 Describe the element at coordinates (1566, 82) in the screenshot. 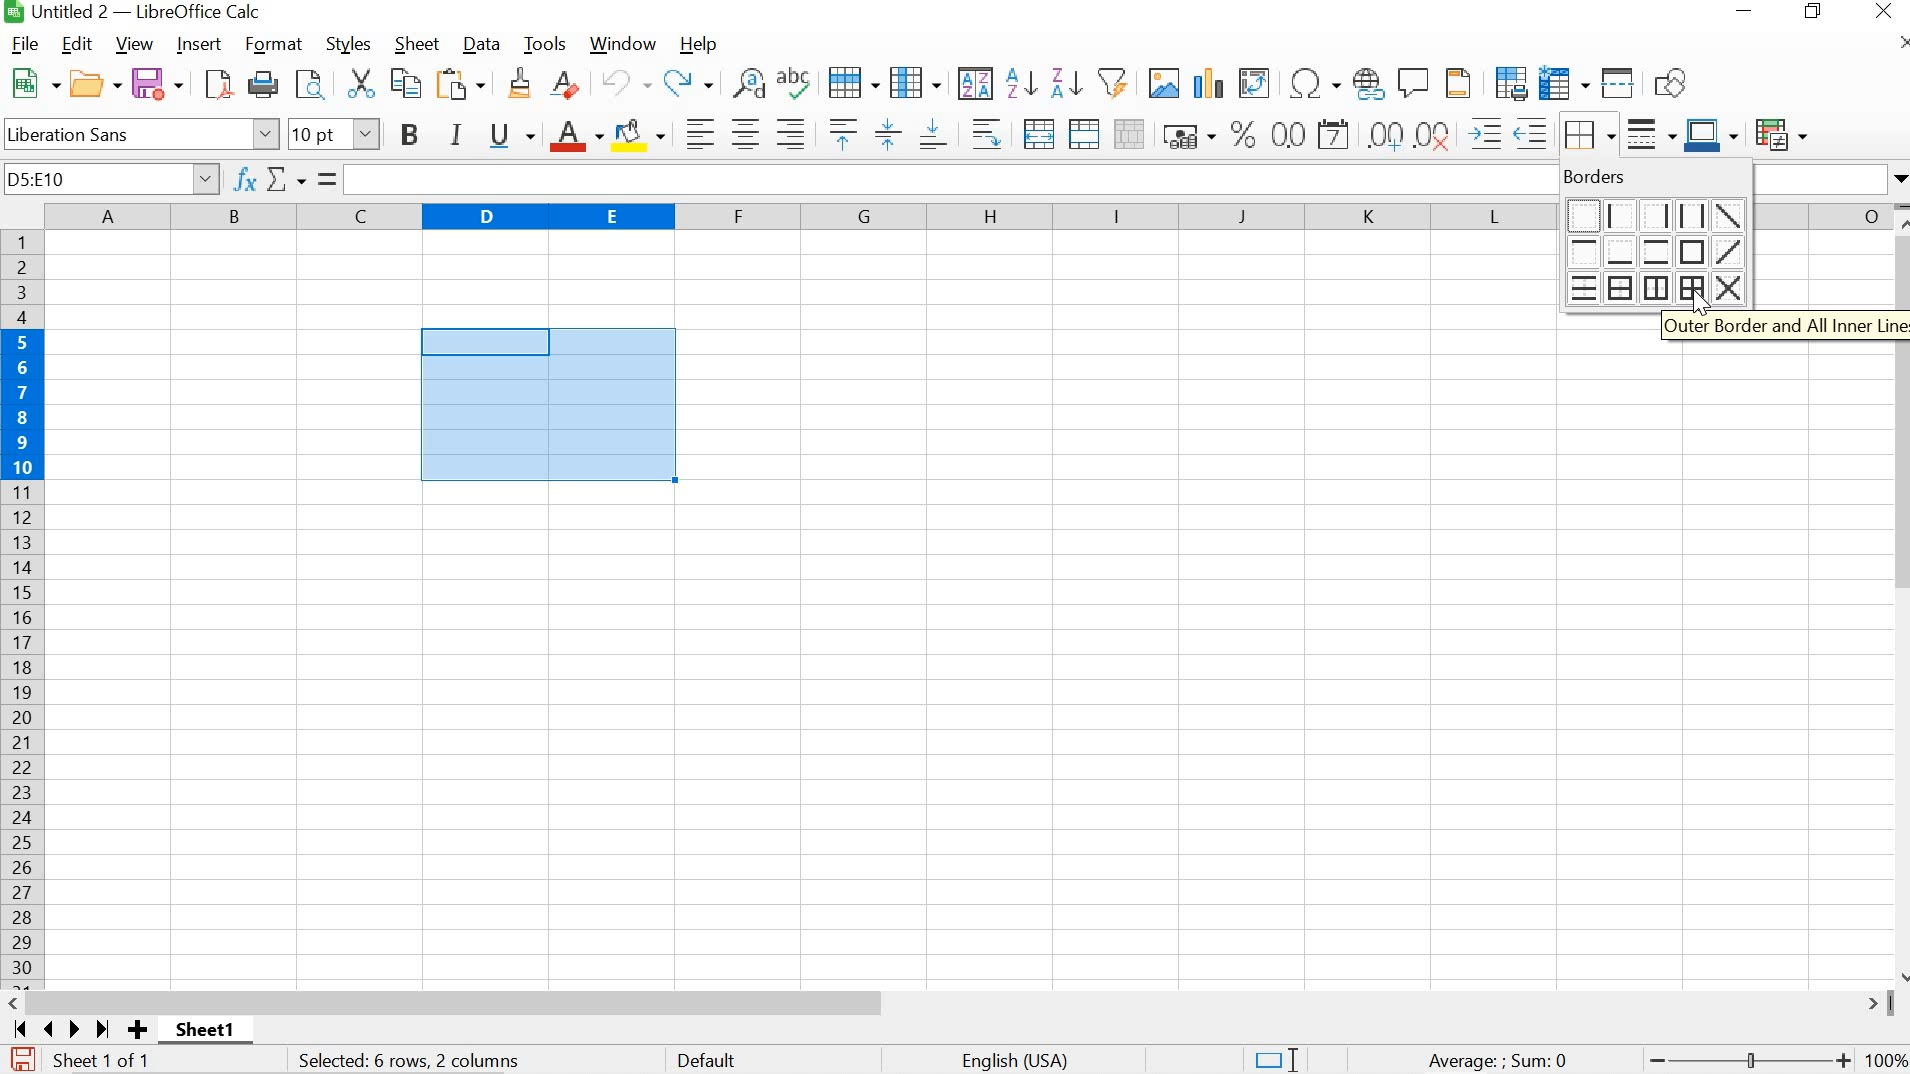

I see `freeze rows and columns` at that location.